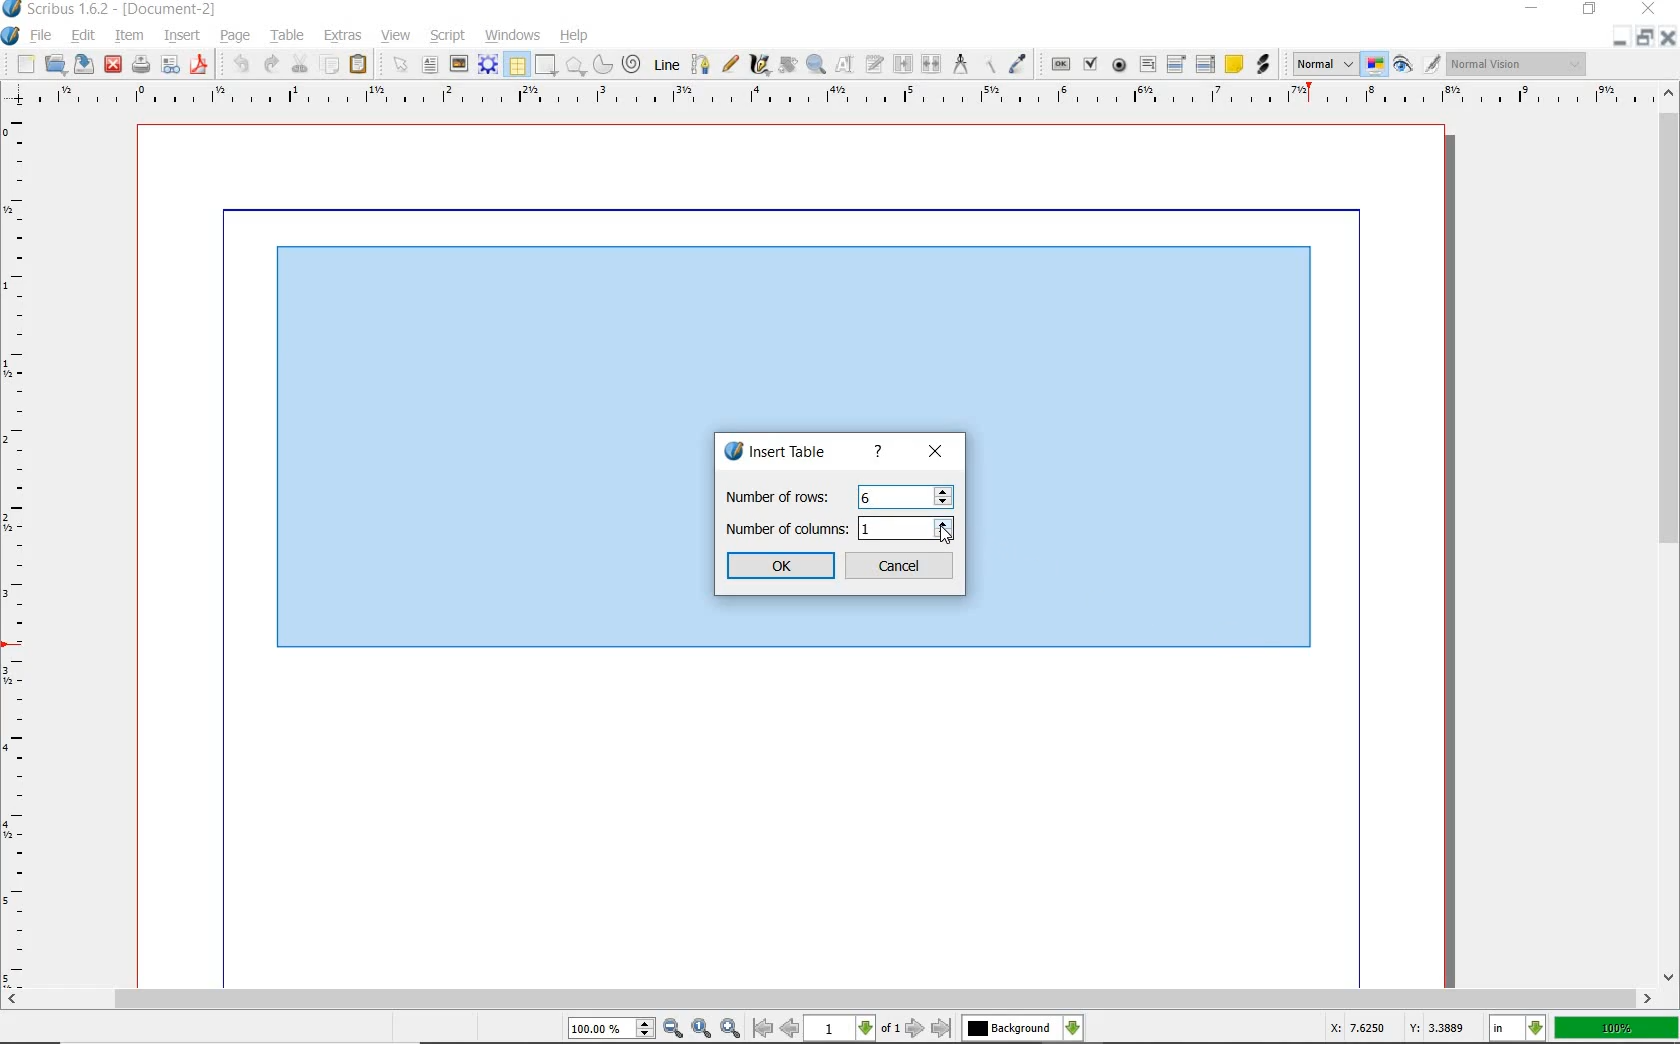  Describe the element at coordinates (186, 37) in the screenshot. I see `insert` at that location.